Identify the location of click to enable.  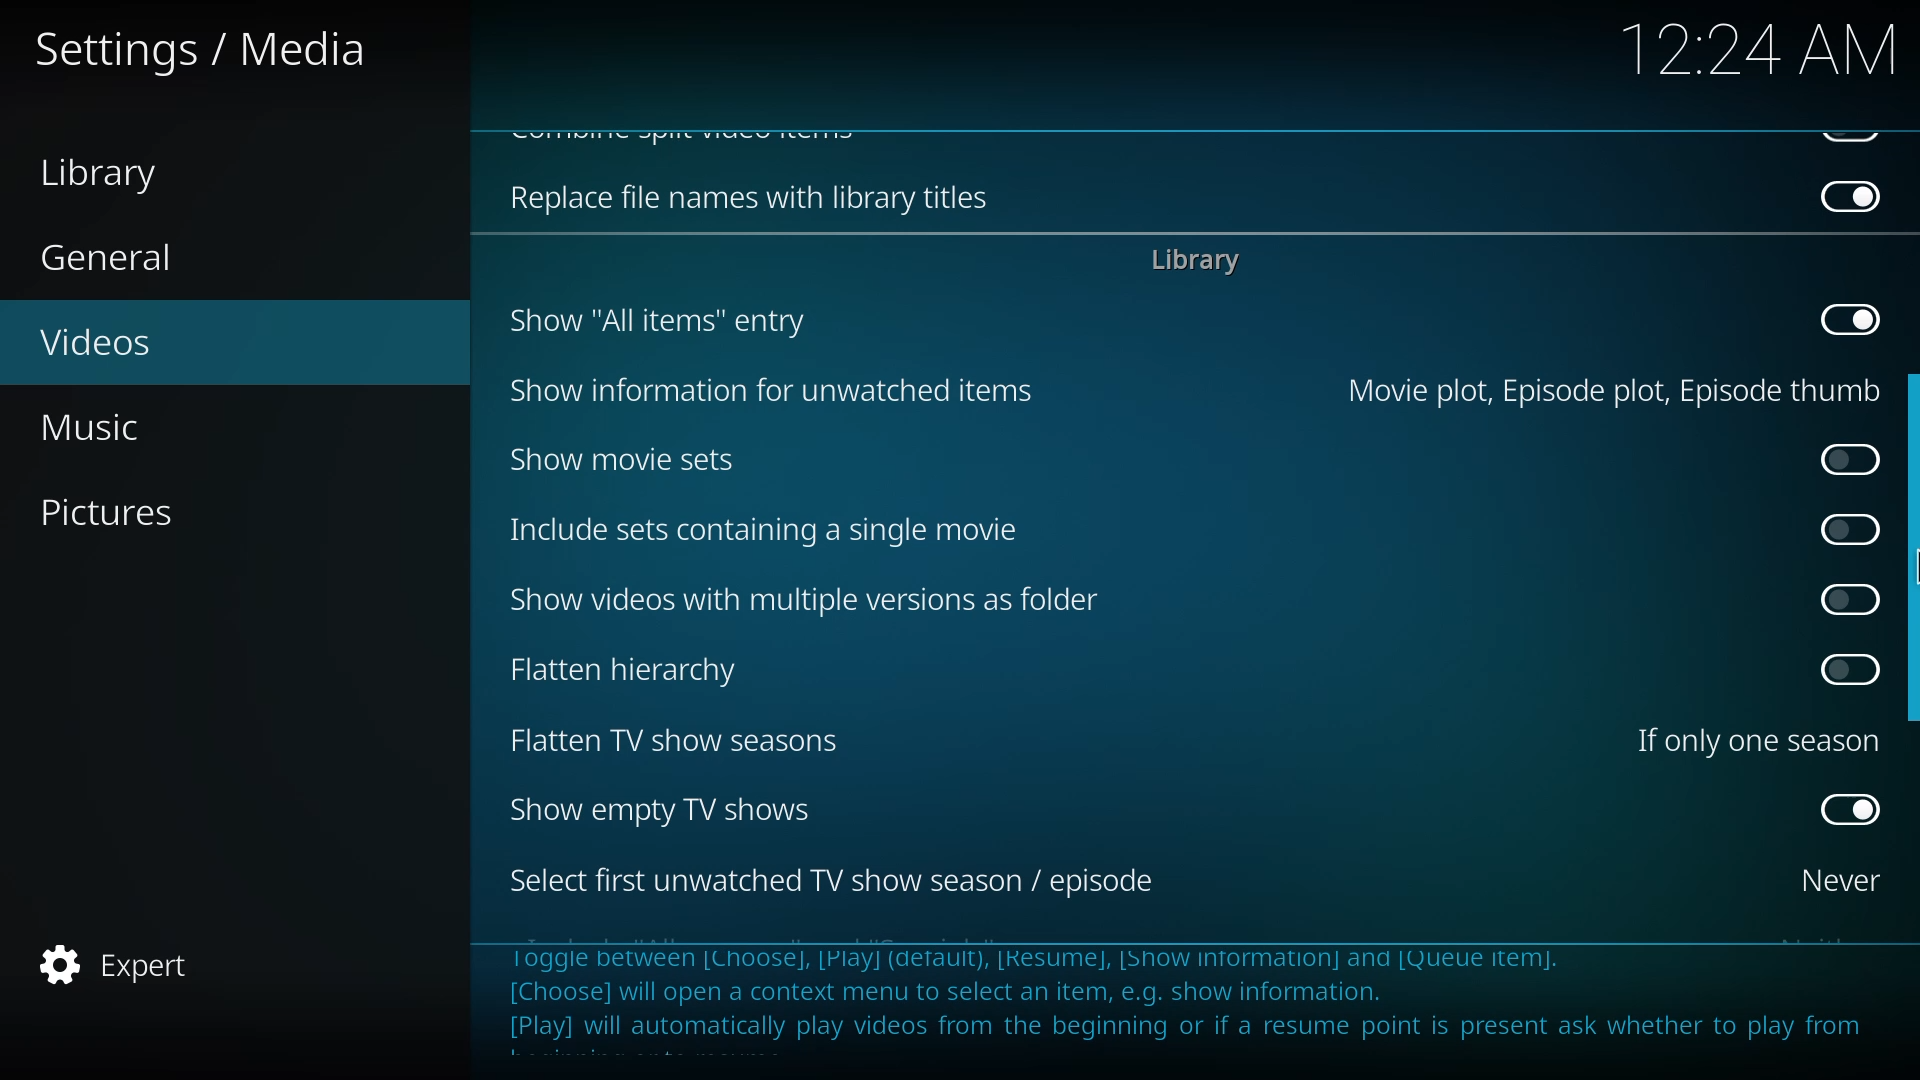
(1845, 670).